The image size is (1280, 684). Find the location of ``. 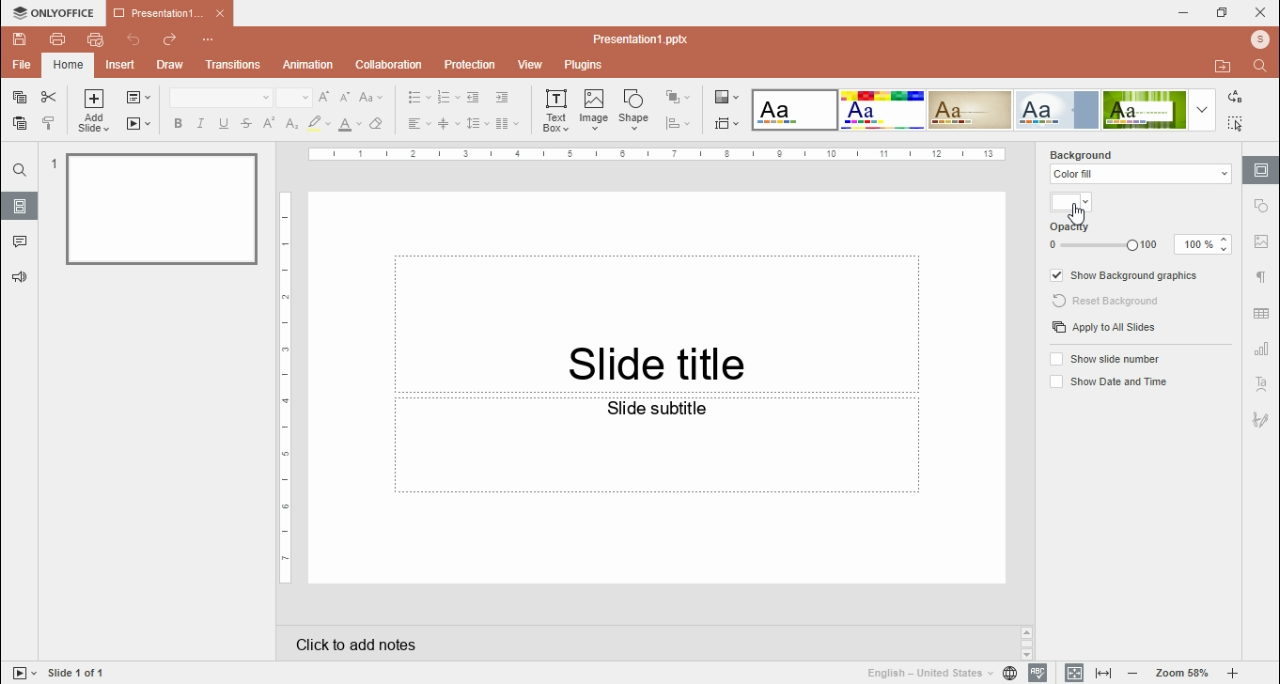

 is located at coordinates (1259, 422).